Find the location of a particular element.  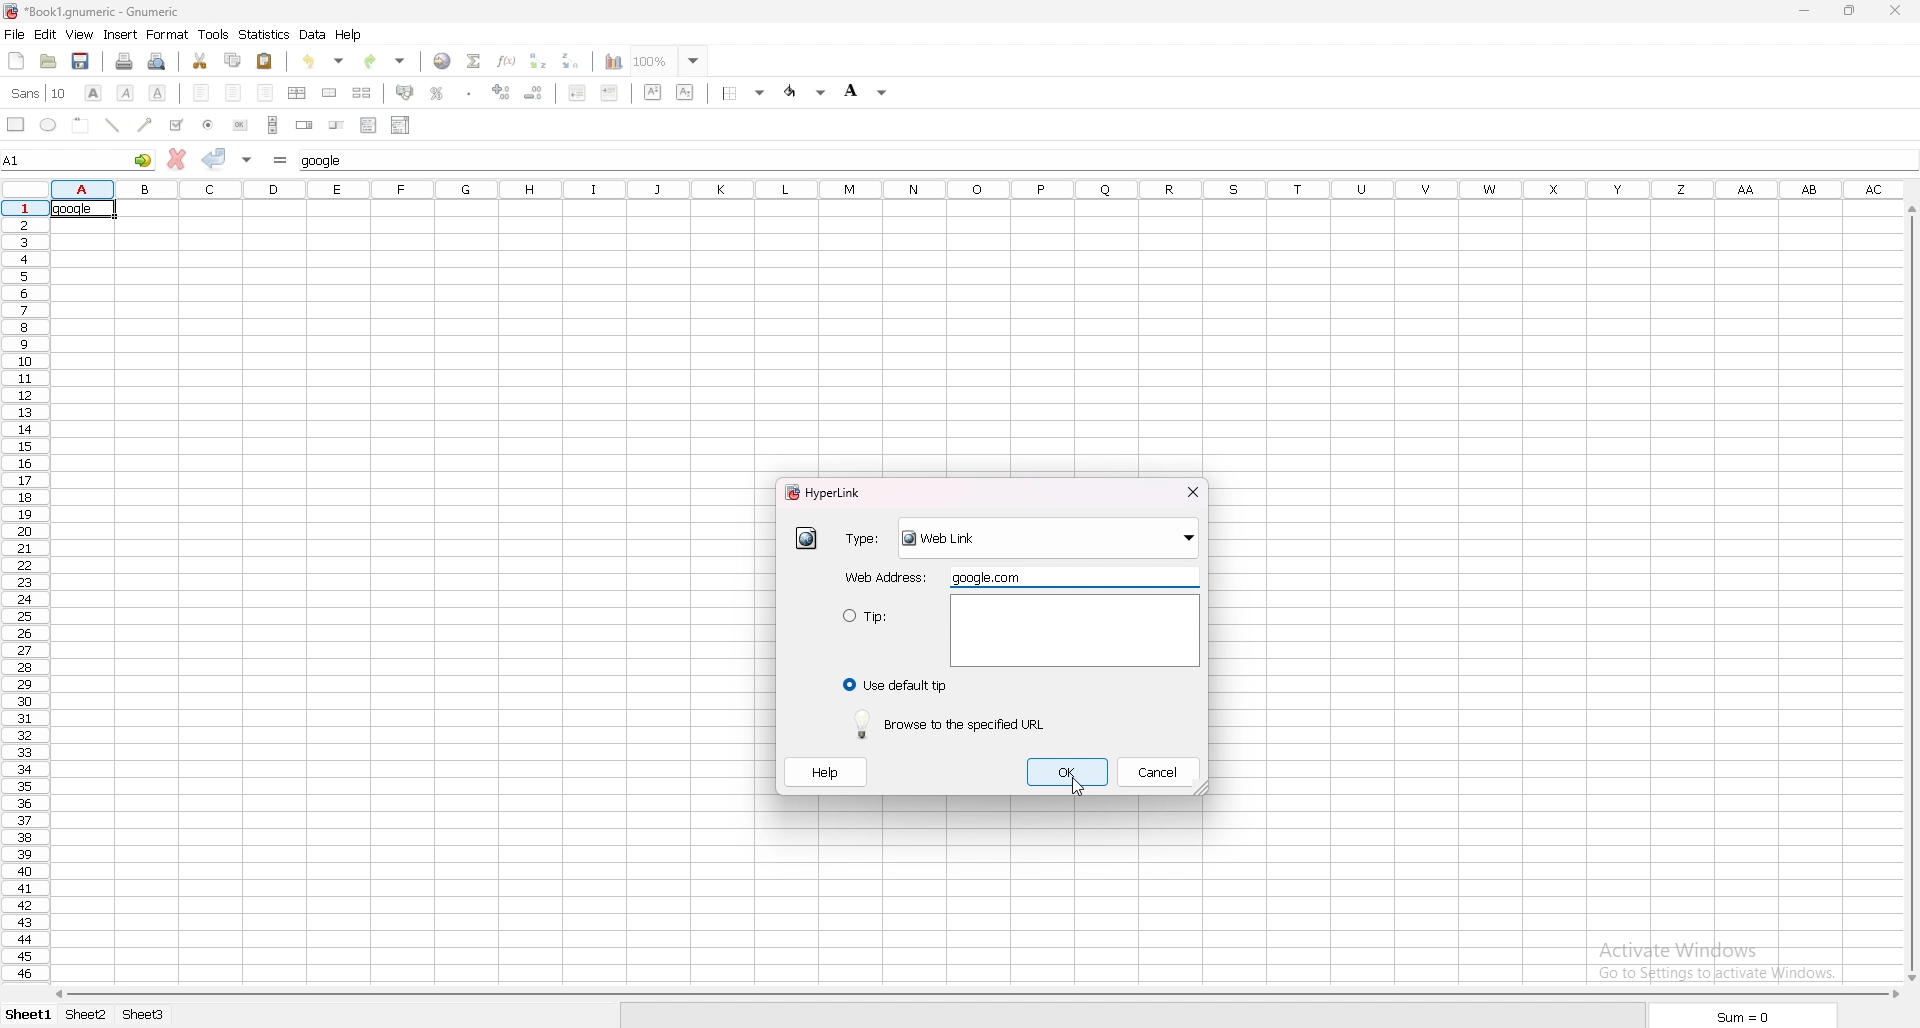

selected cell is located at coordinates (81, 209).